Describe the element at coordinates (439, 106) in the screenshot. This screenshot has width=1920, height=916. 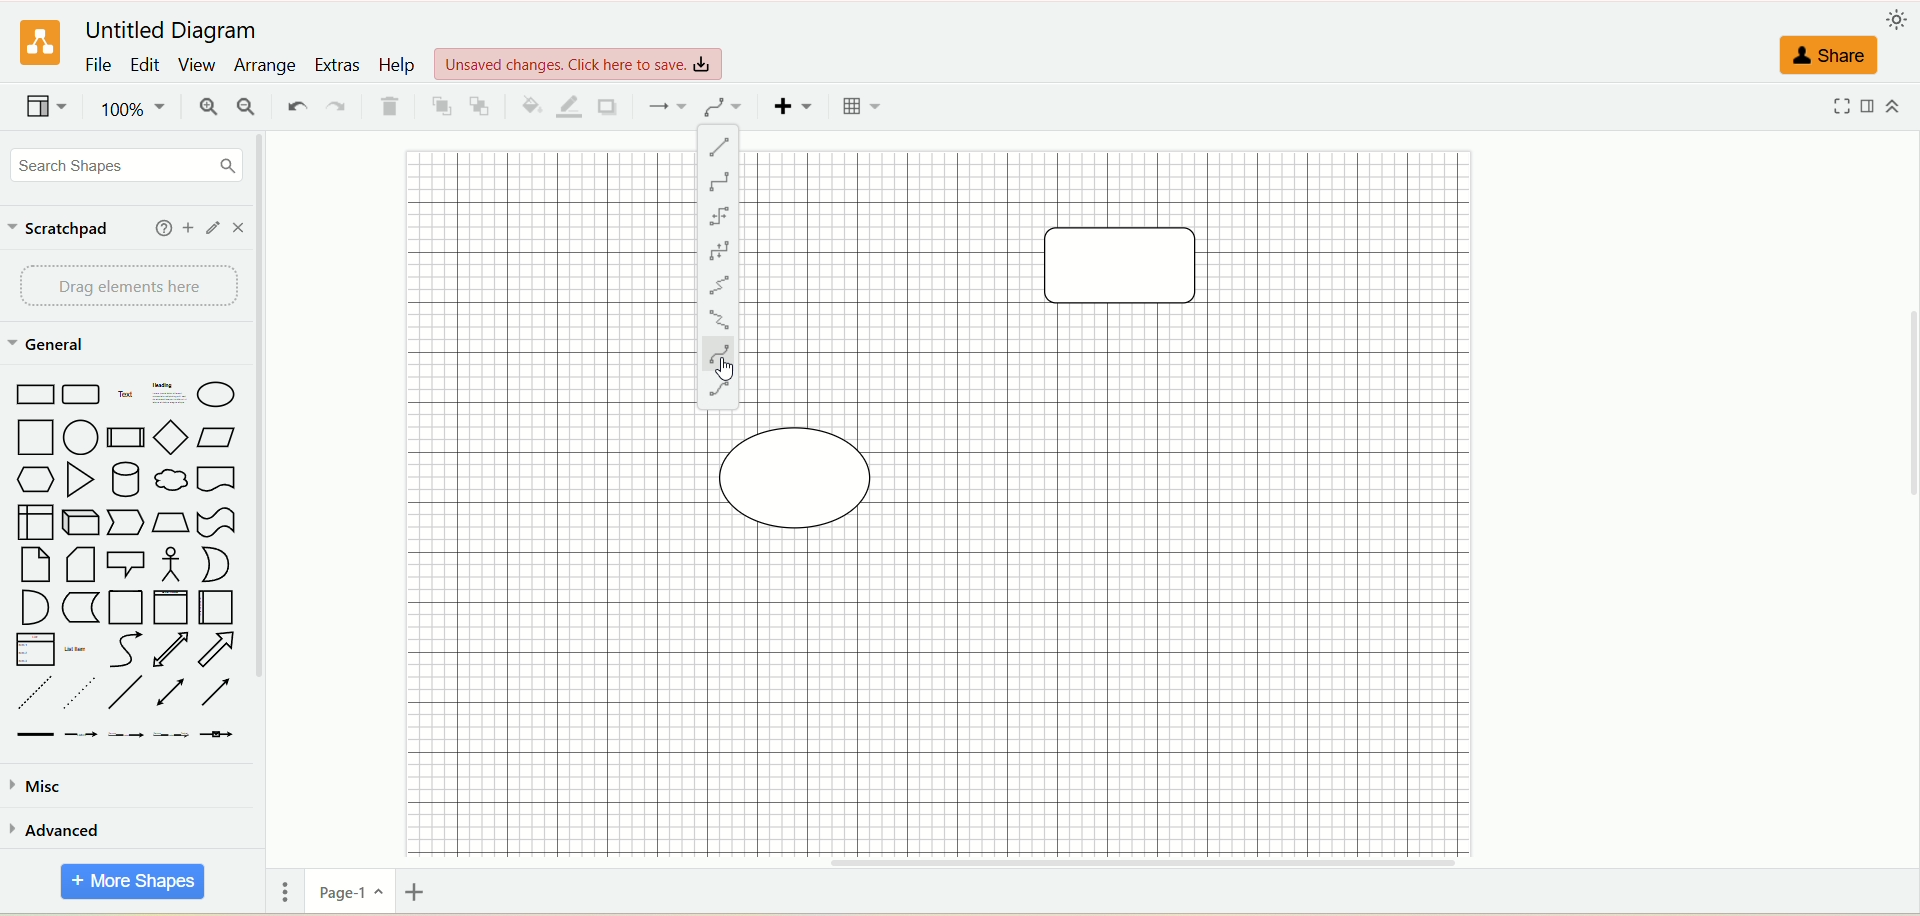
I see `to front` at that location.